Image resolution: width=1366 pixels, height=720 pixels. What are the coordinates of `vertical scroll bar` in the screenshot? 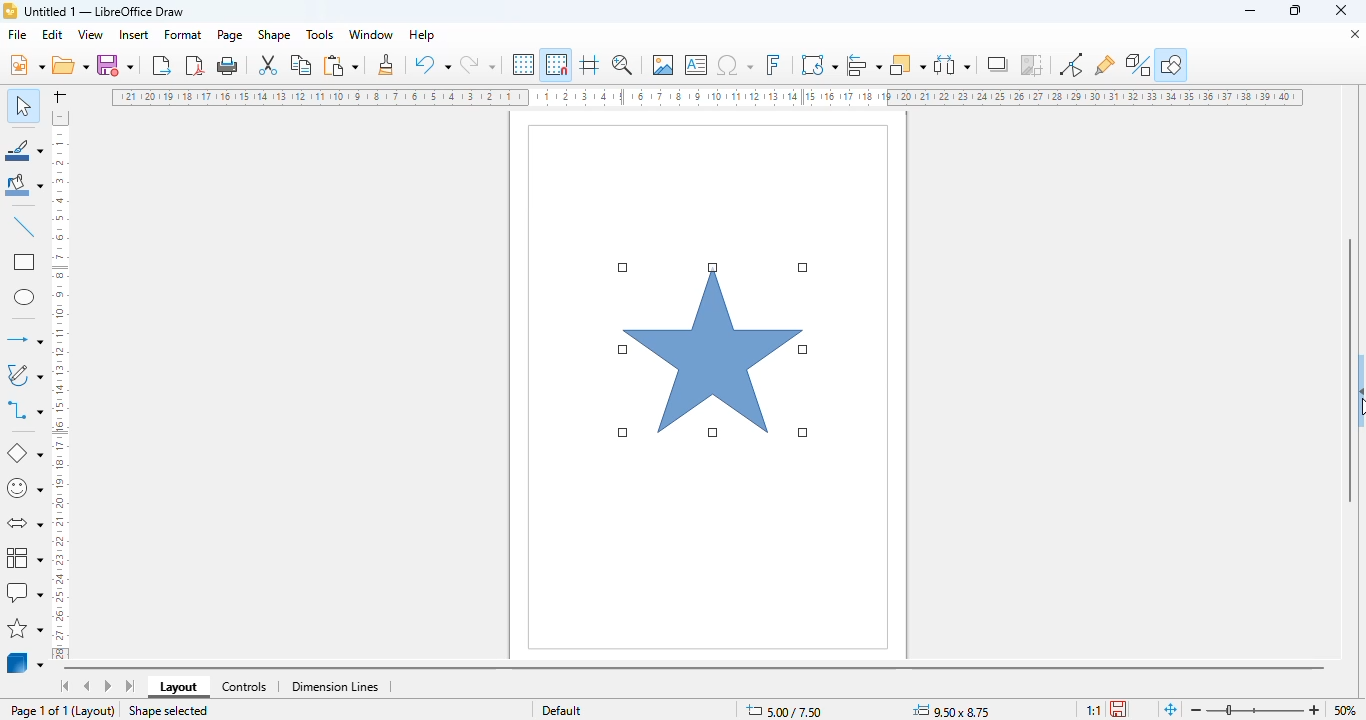 It's located at (1350, 369).